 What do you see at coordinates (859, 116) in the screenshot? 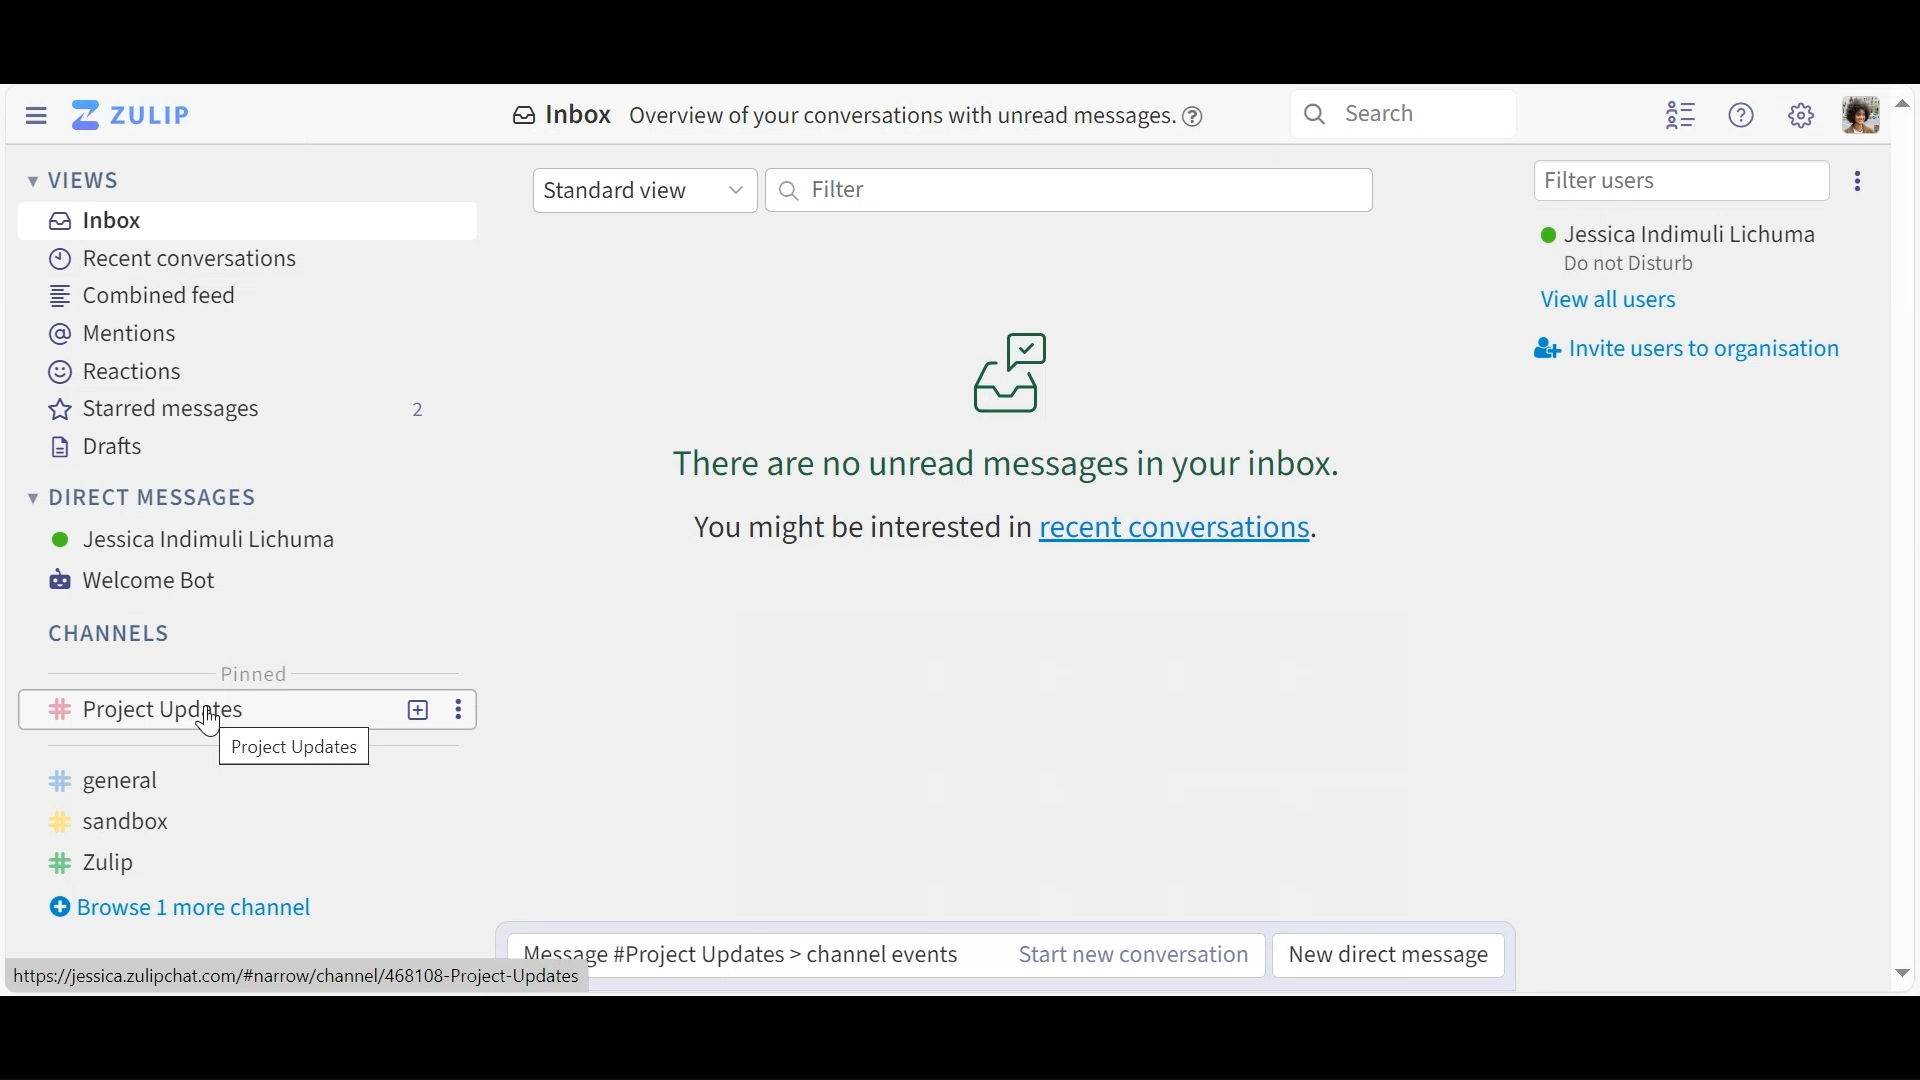
I see `Inbox` at bounding box center [859, 116].